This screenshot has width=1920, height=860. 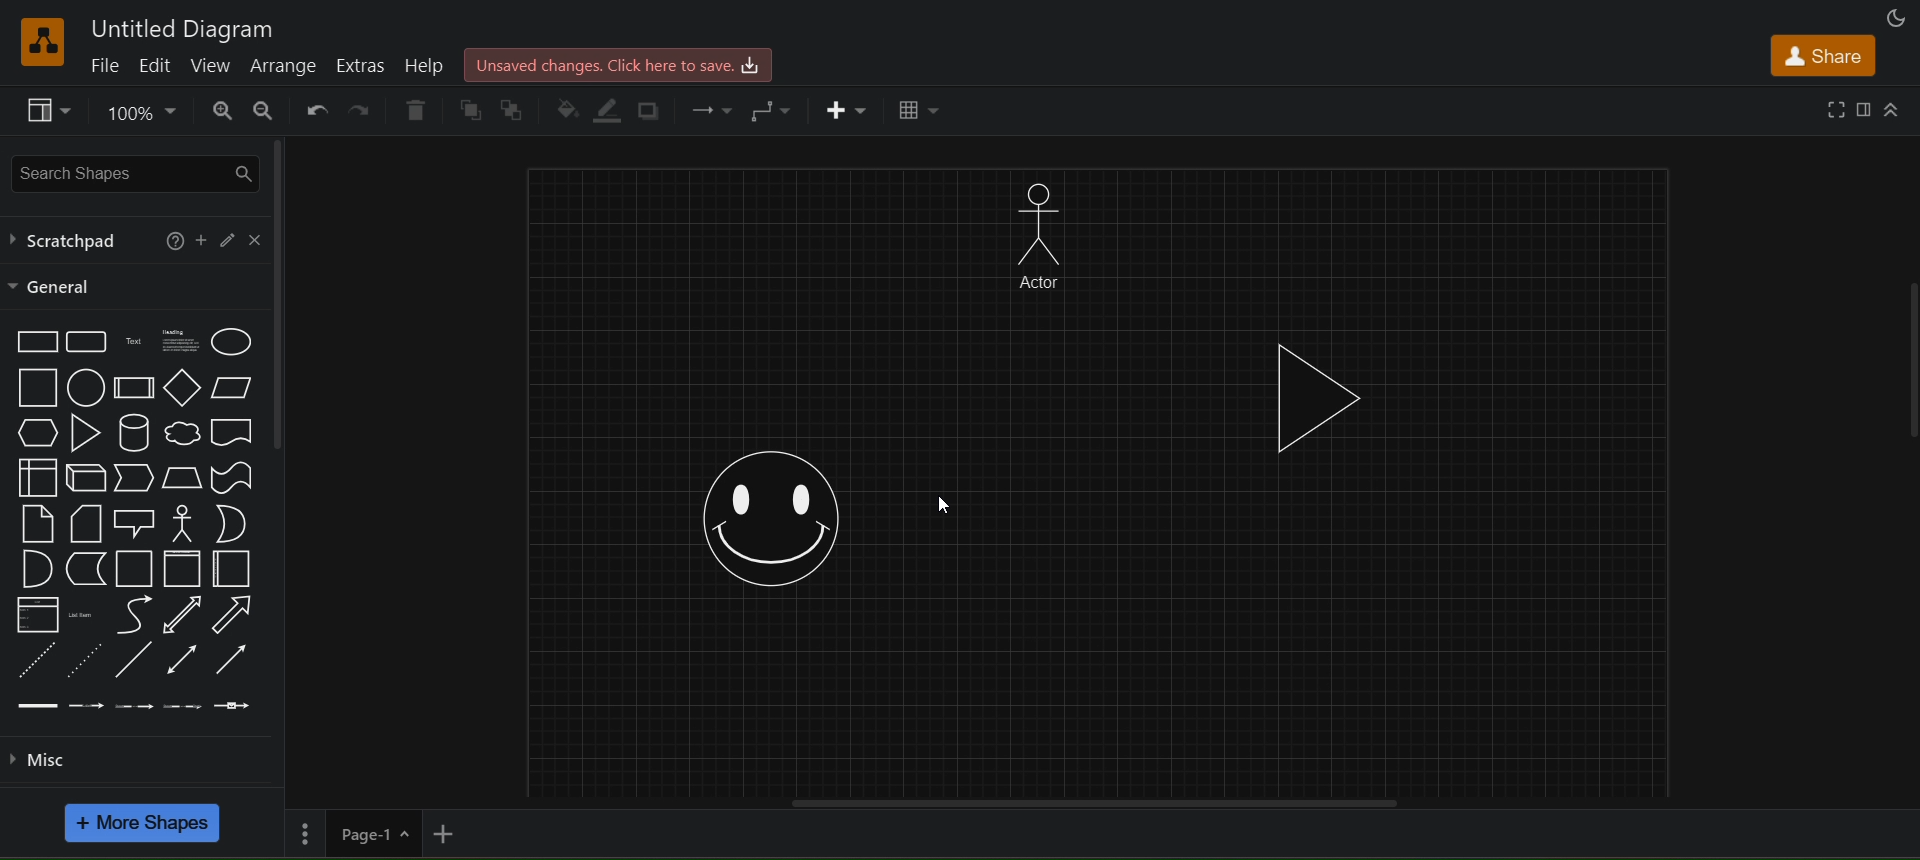 I want to click on logo, so click(x=42, y=41).